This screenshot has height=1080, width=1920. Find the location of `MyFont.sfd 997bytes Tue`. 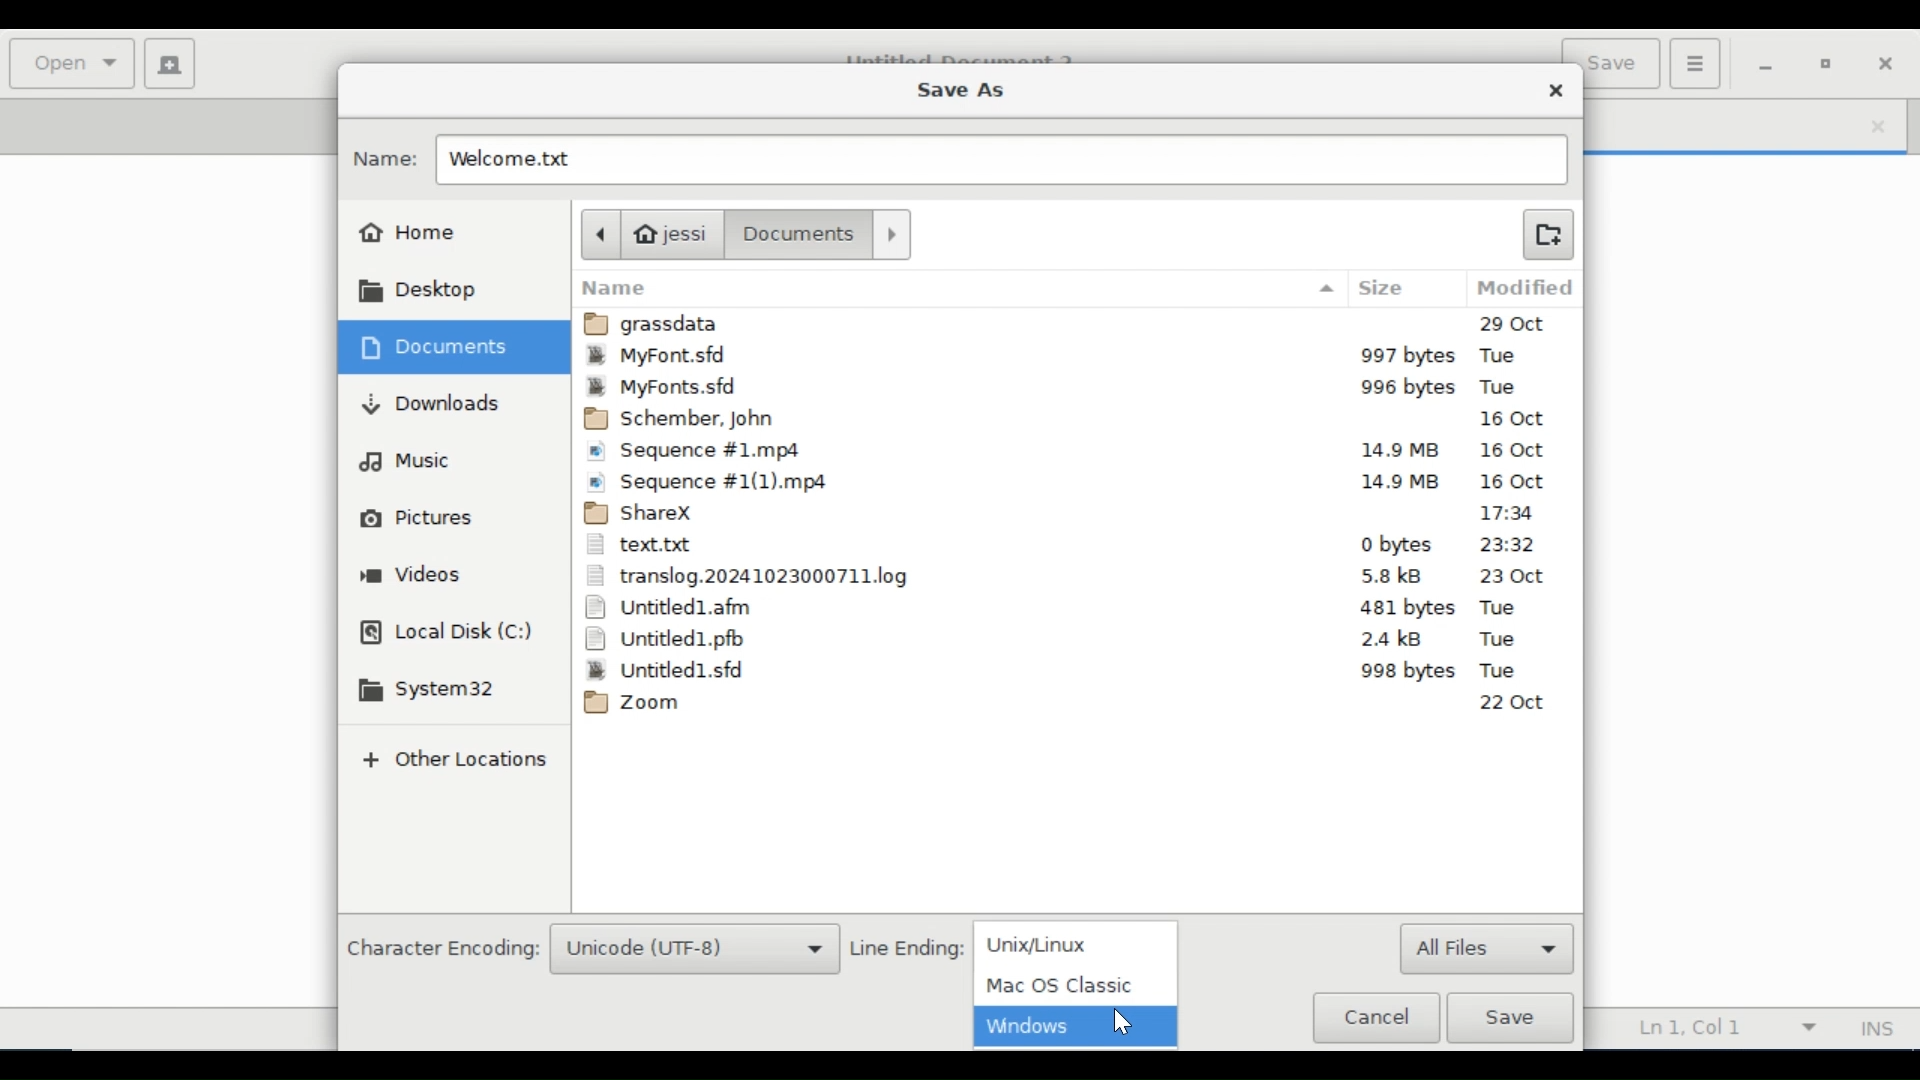

MyFont.sfd 997bytes Tue is located at coordinates (1077, 358).